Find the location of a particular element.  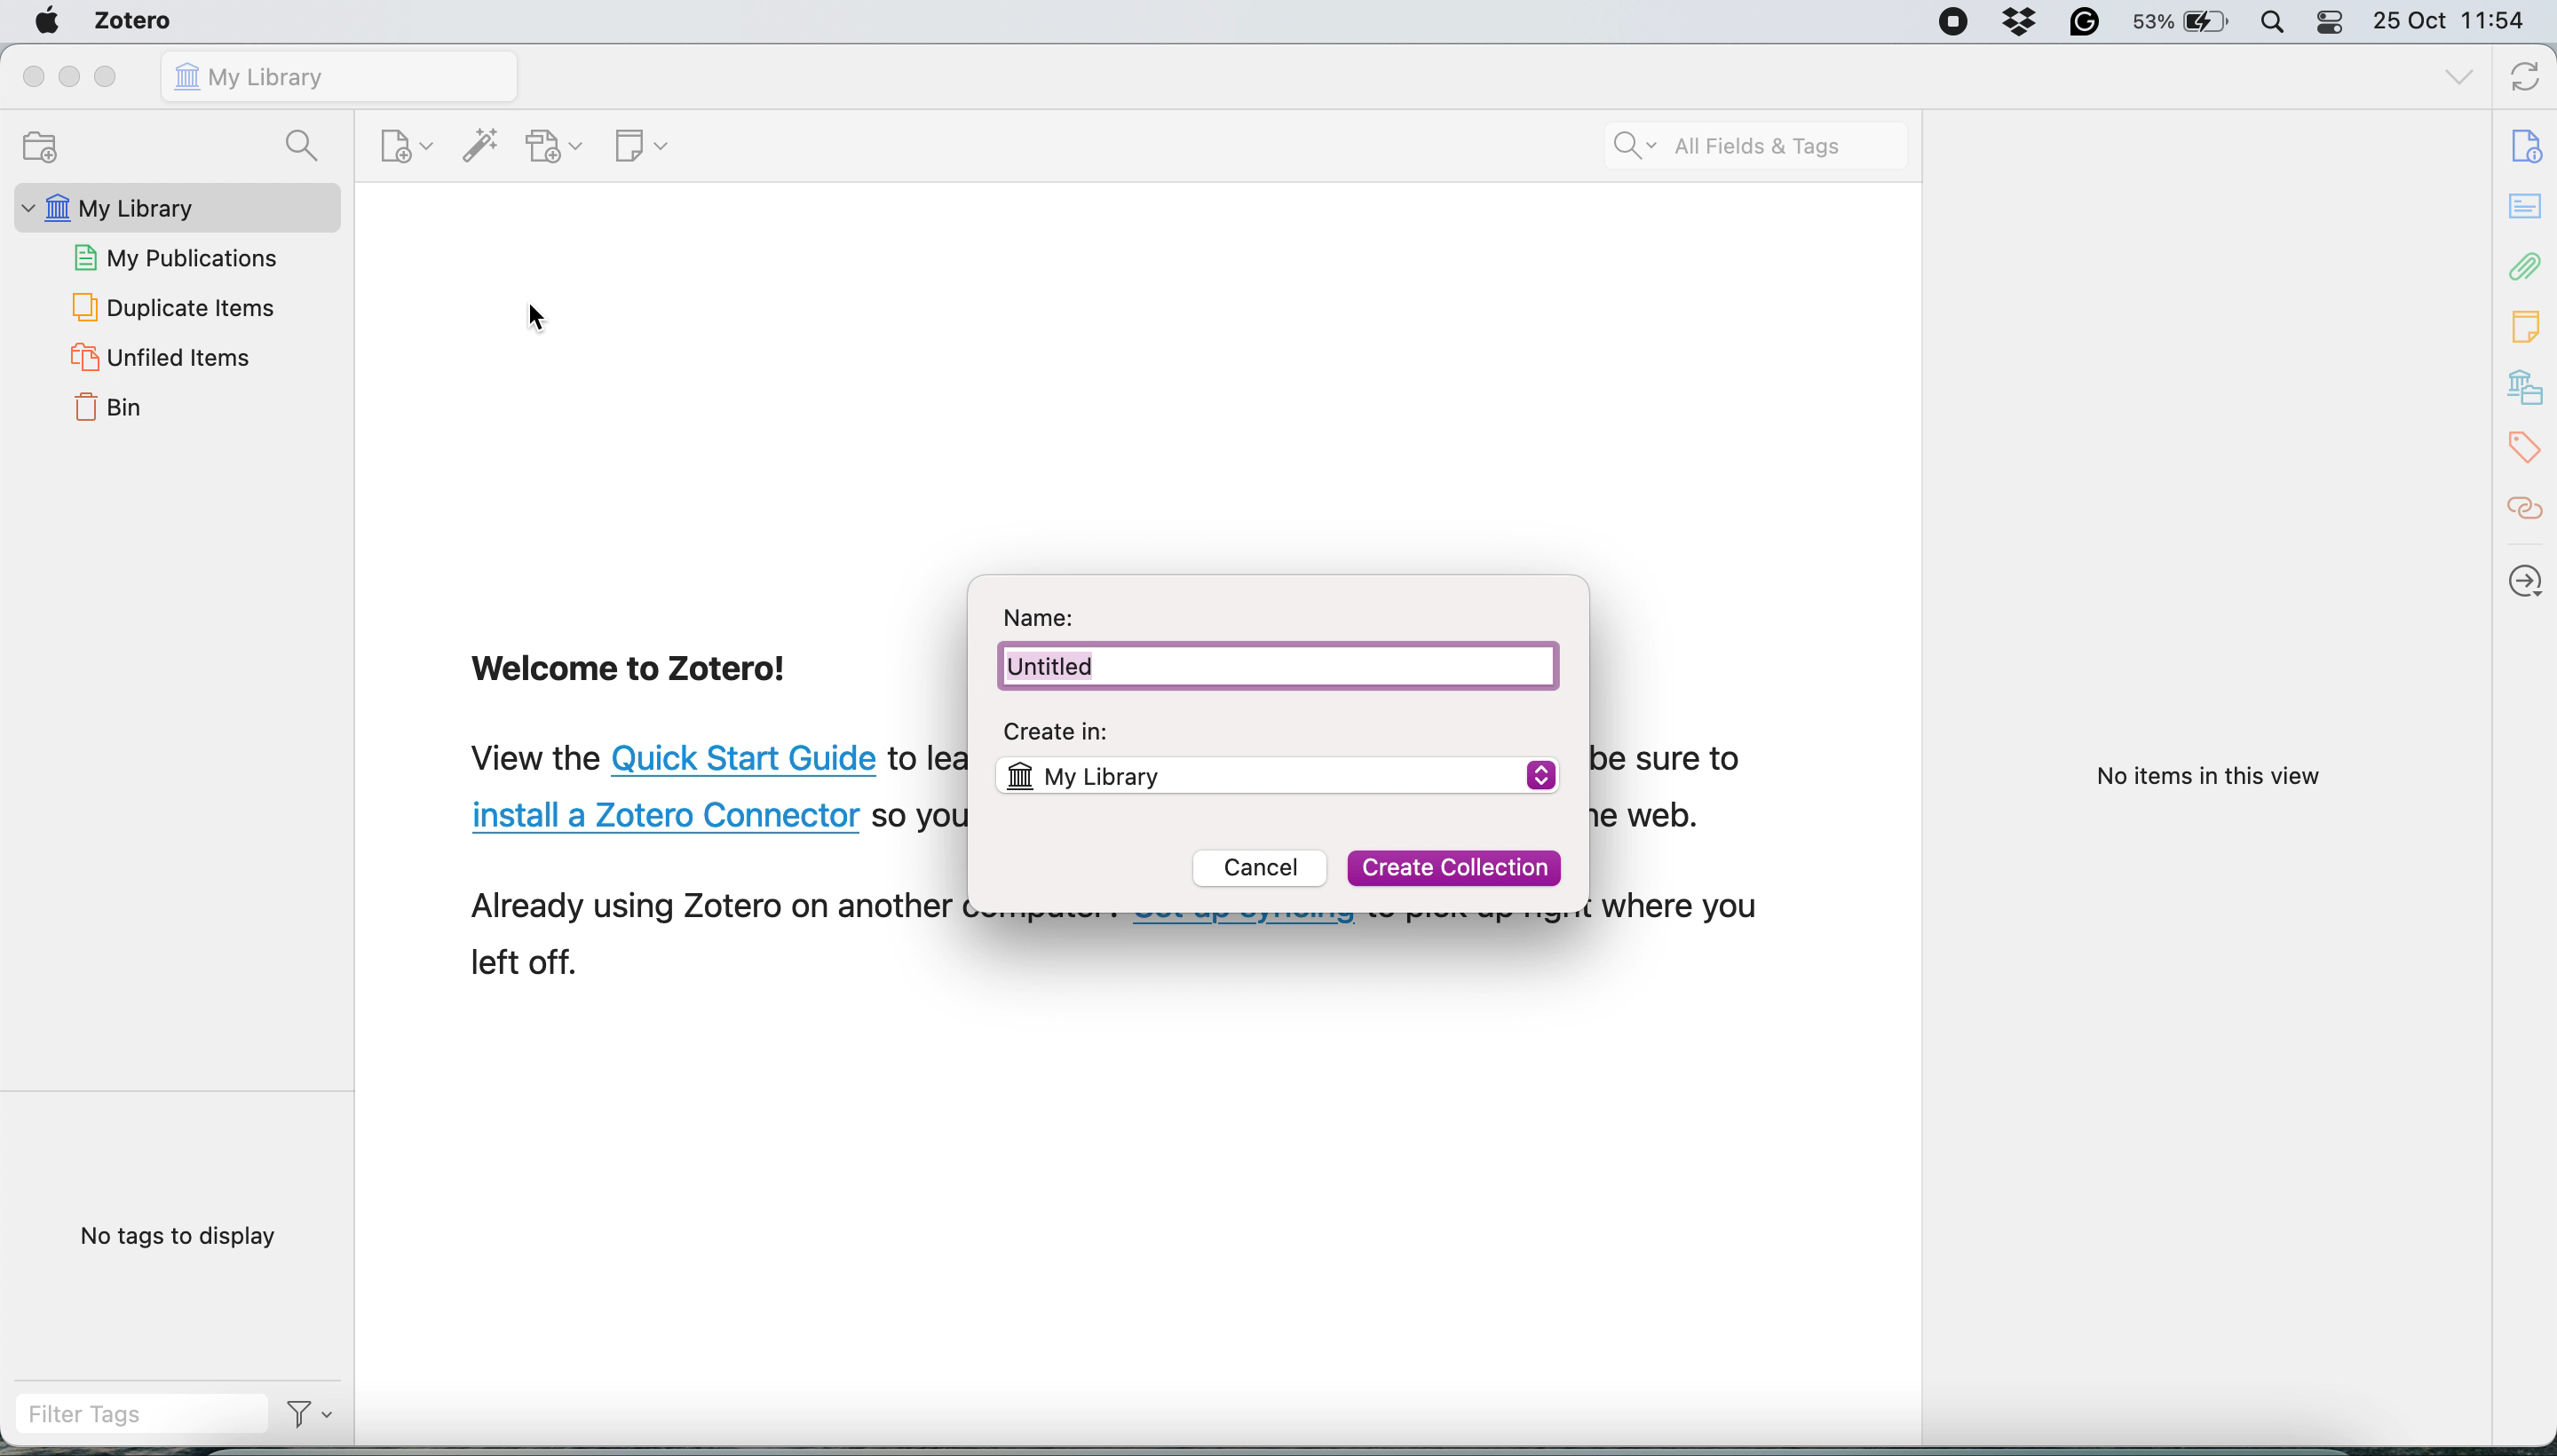

25 Oct 11:54 is located at coordinates (2461, 21).